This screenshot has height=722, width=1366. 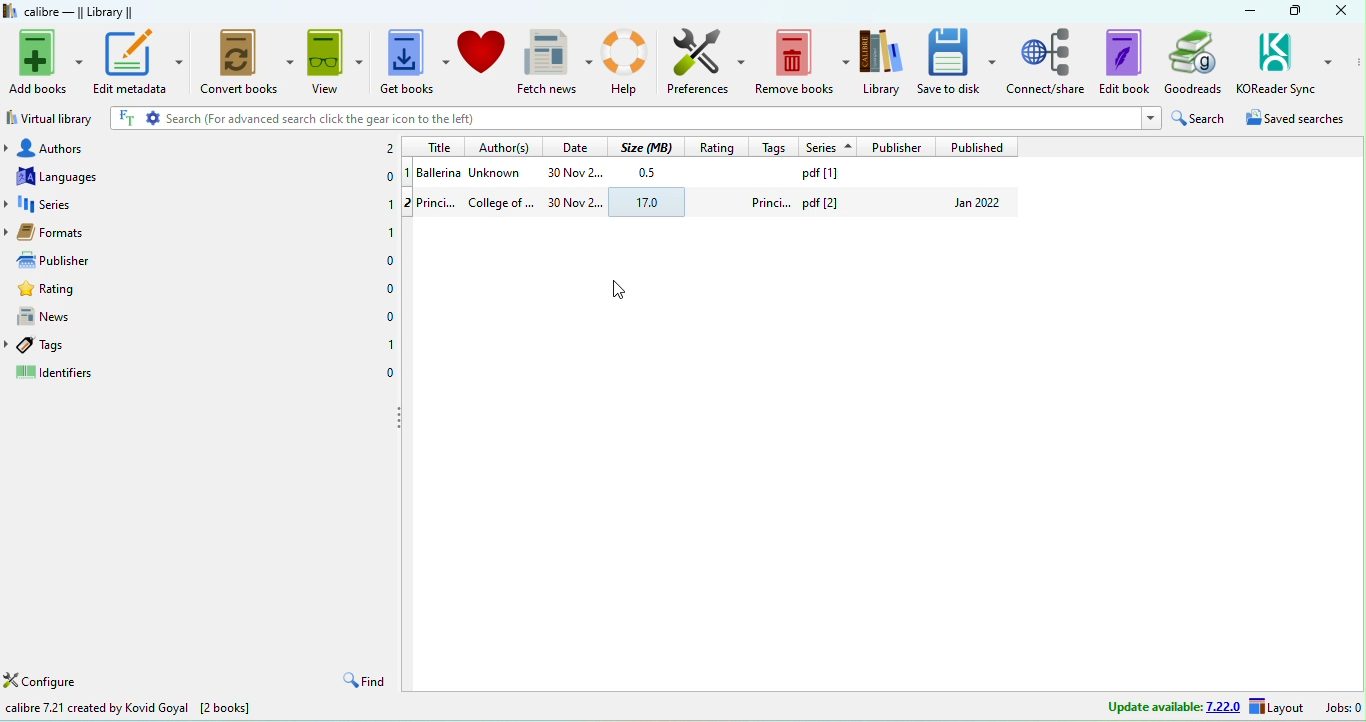 I want to click on 2 princi..., so click(x=432, y=203).